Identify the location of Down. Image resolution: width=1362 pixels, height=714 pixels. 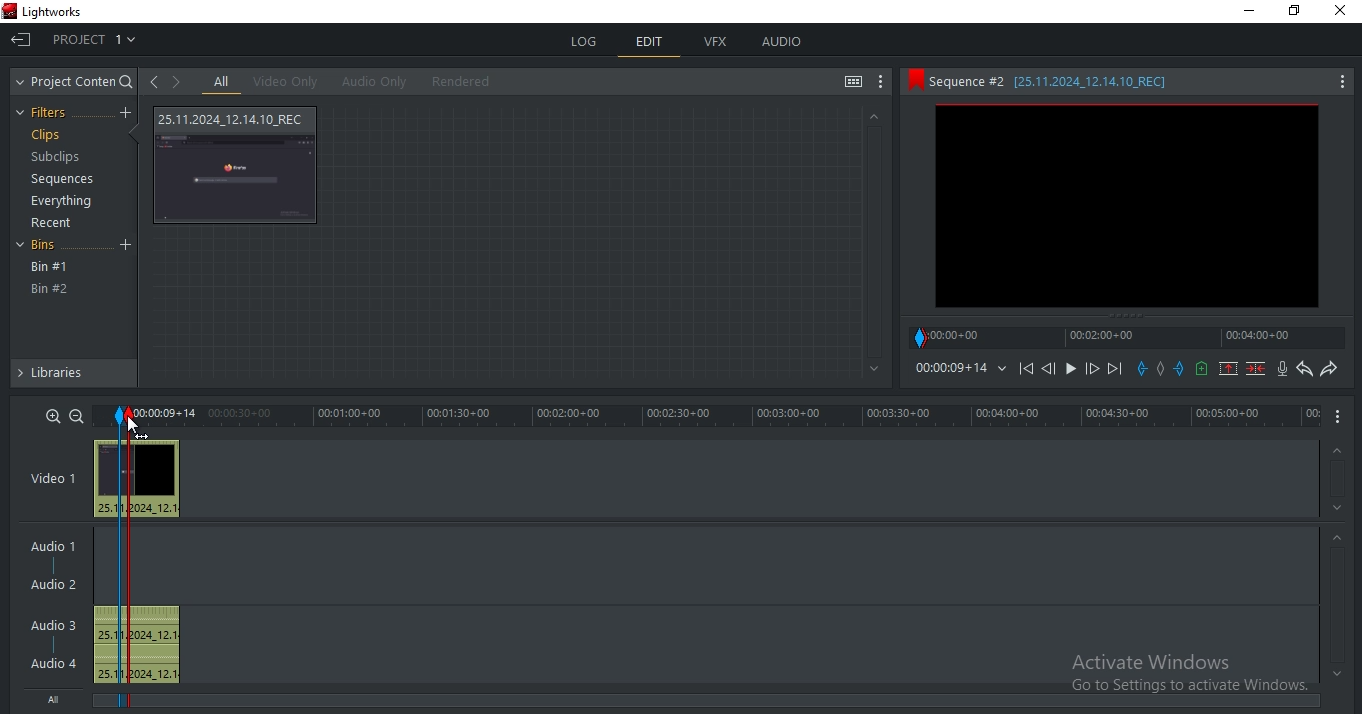
(1338, 508).